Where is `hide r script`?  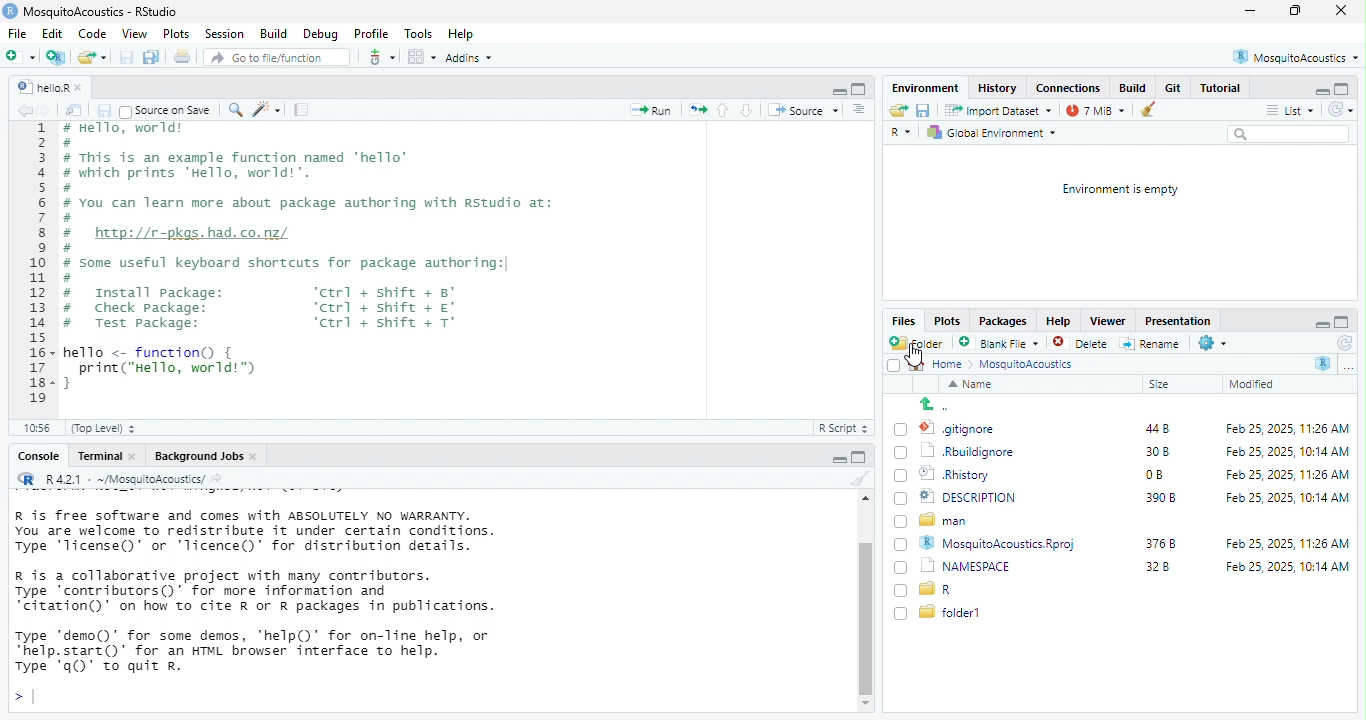
hide r script is located at coordinates (835, 88).